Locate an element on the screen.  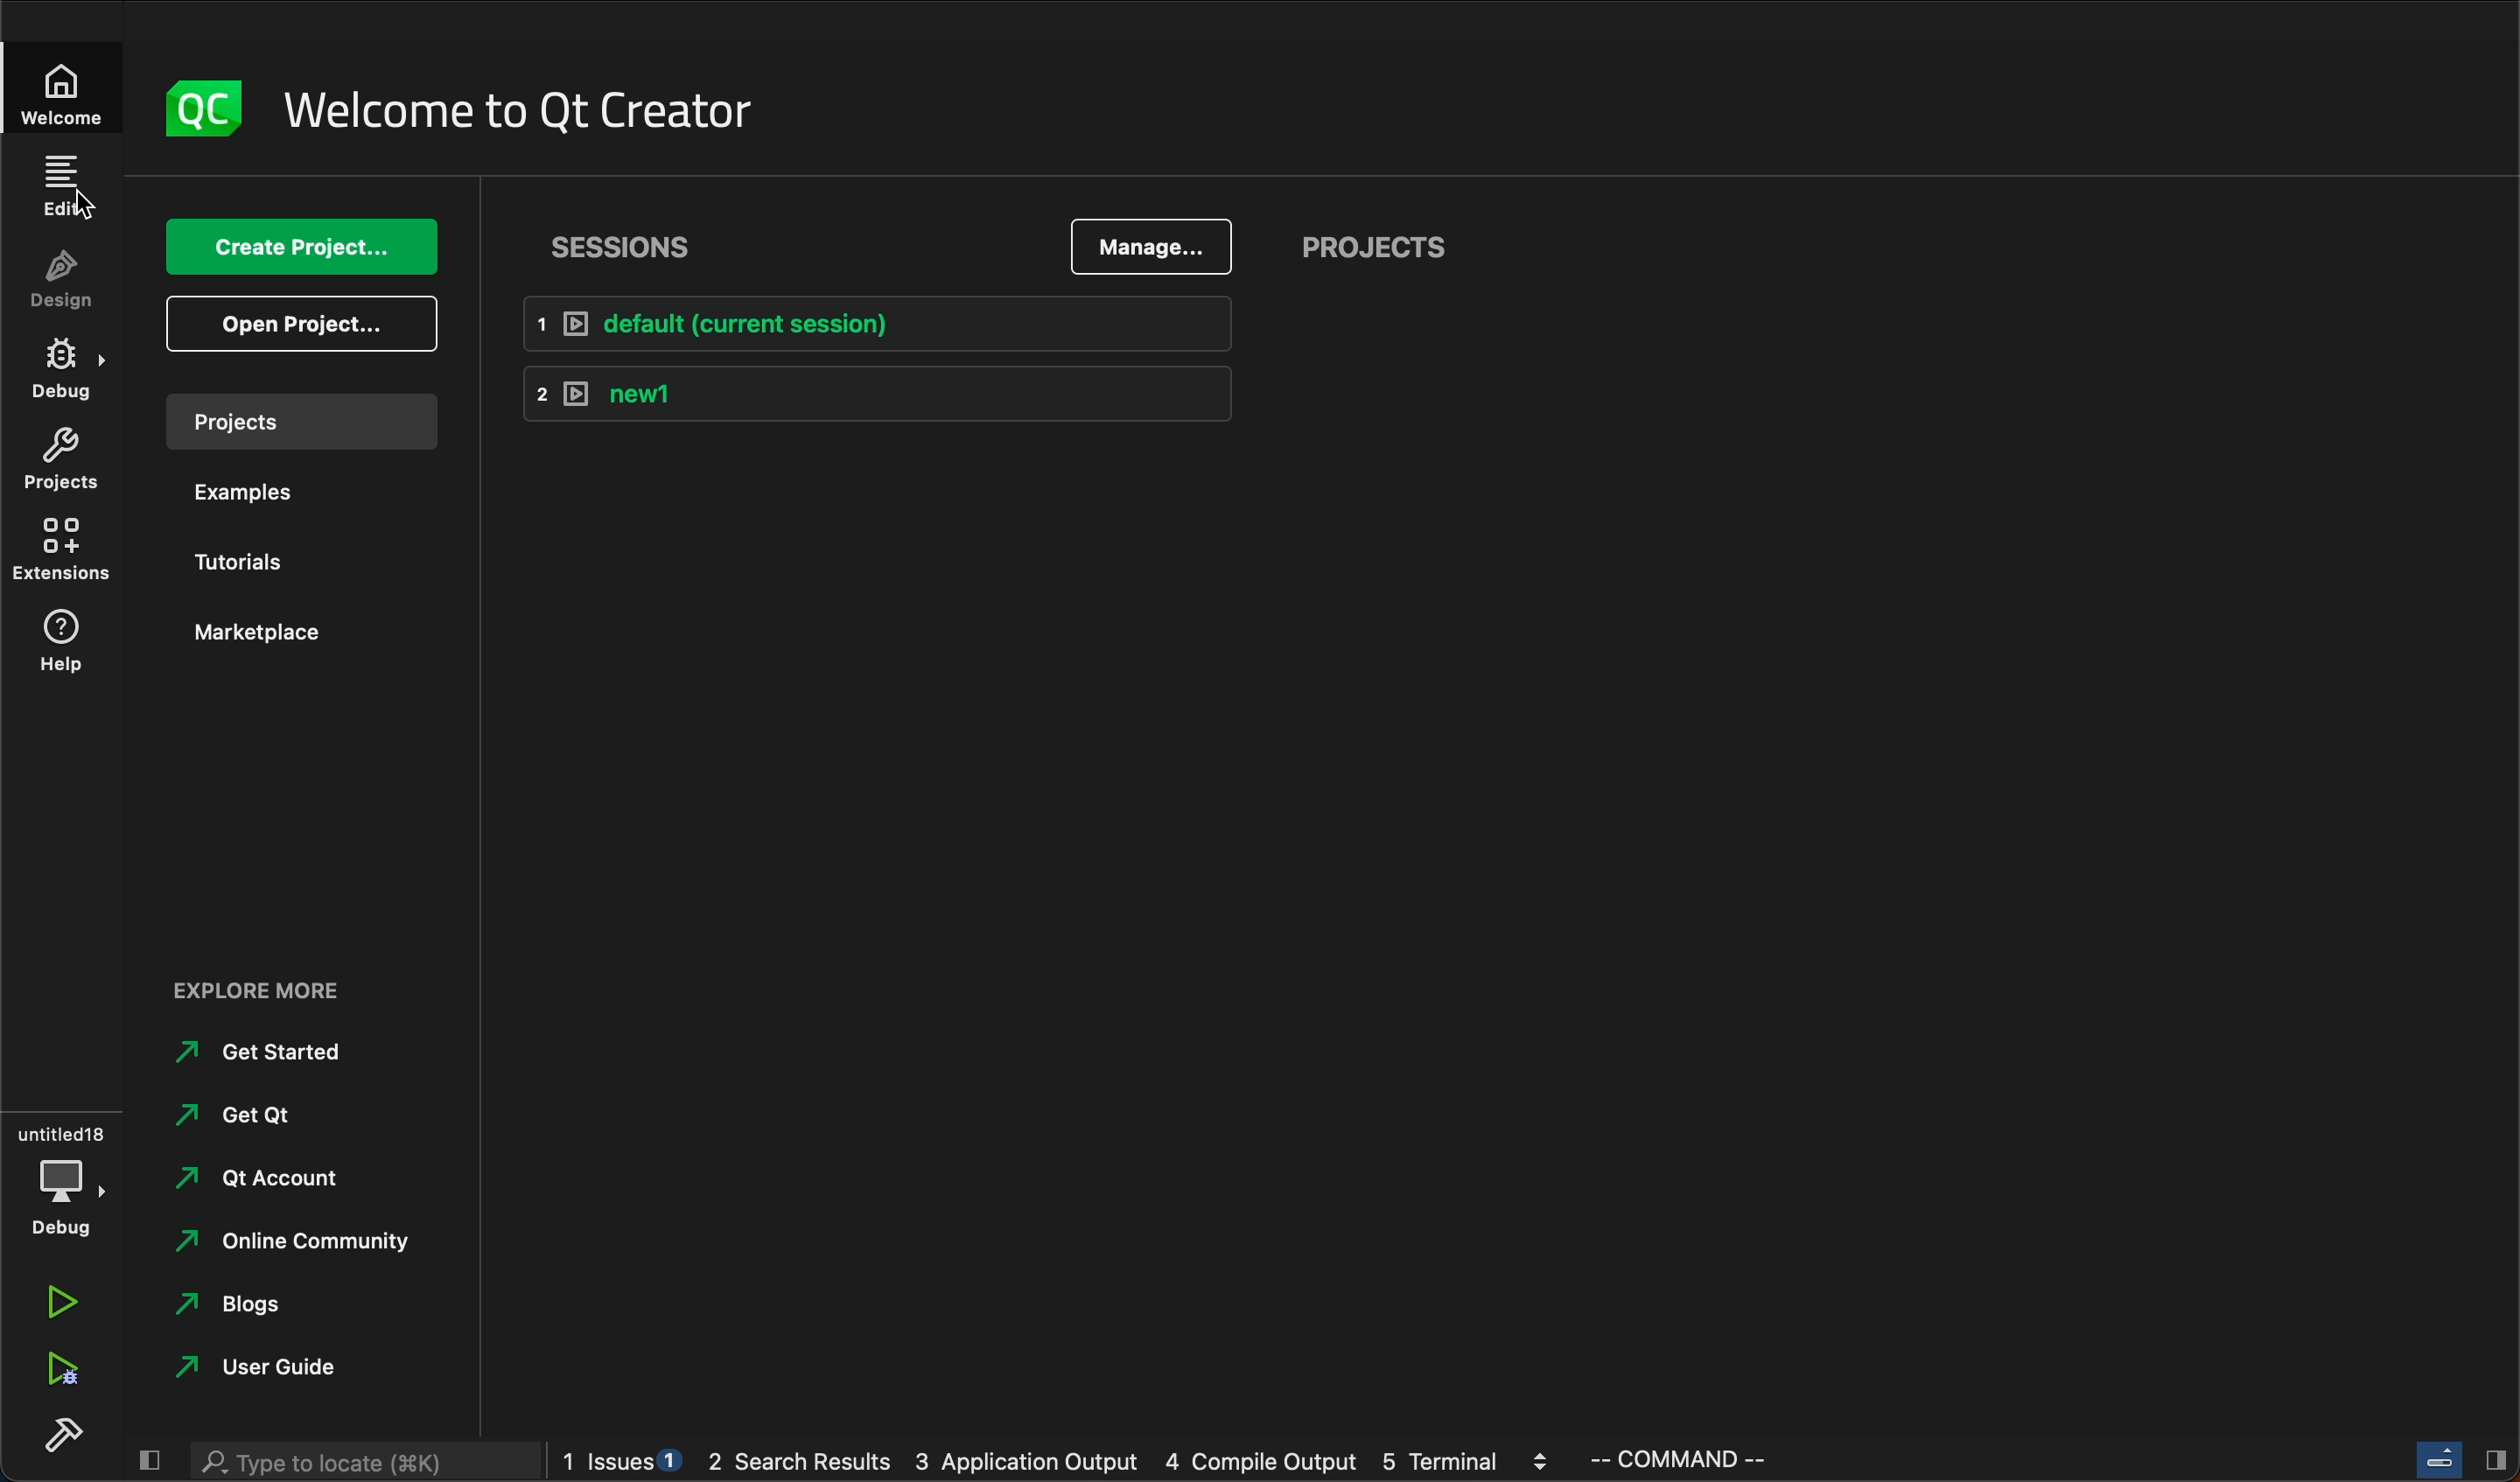
sessions is located at coordinates (633, 241).